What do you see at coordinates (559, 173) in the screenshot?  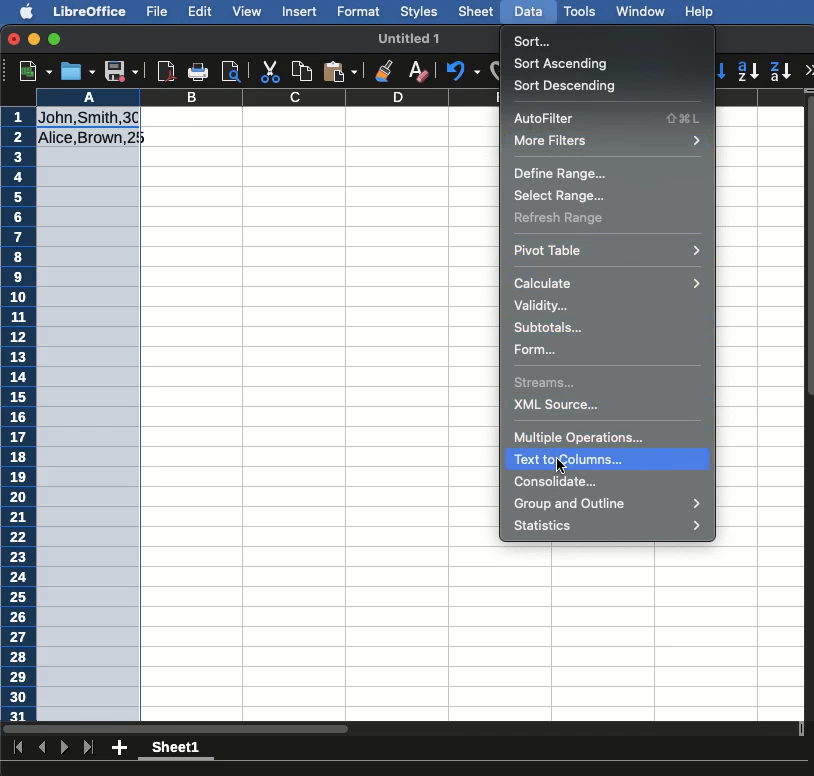 I see `Define range` at bounding box center [559, 173].